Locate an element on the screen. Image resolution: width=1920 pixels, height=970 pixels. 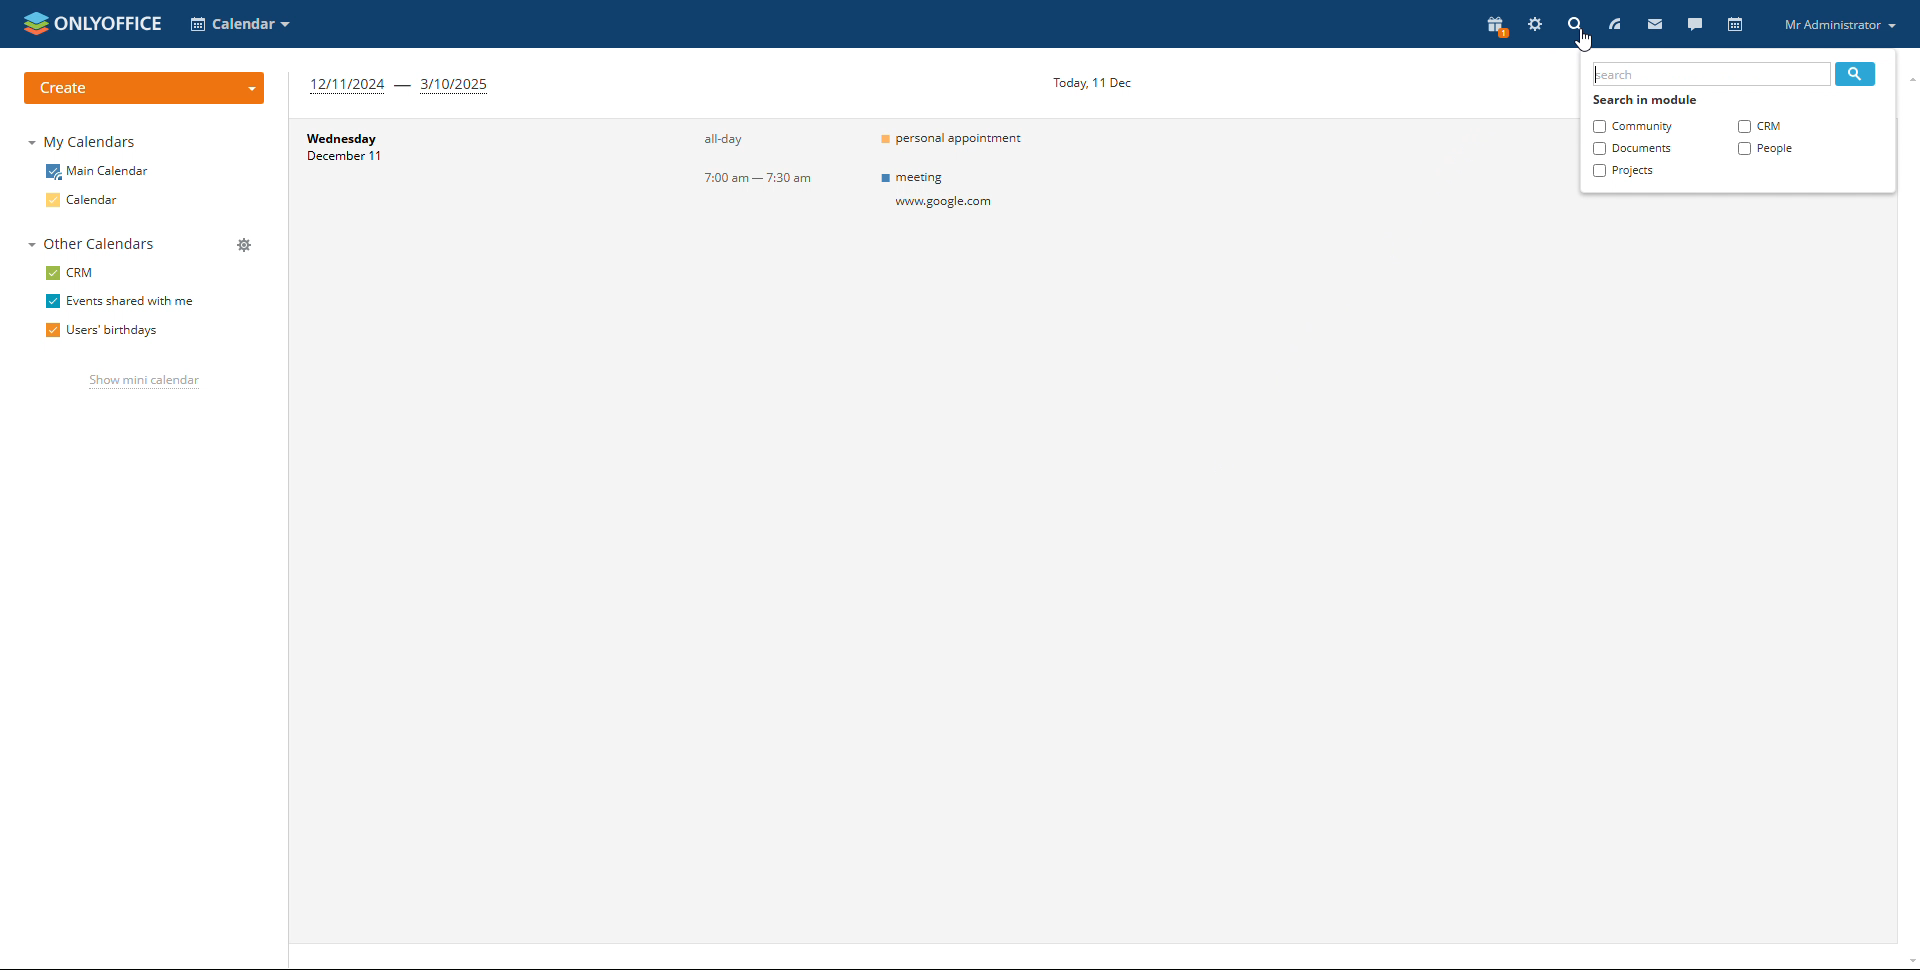
people is located at coordinates (1764, 149).